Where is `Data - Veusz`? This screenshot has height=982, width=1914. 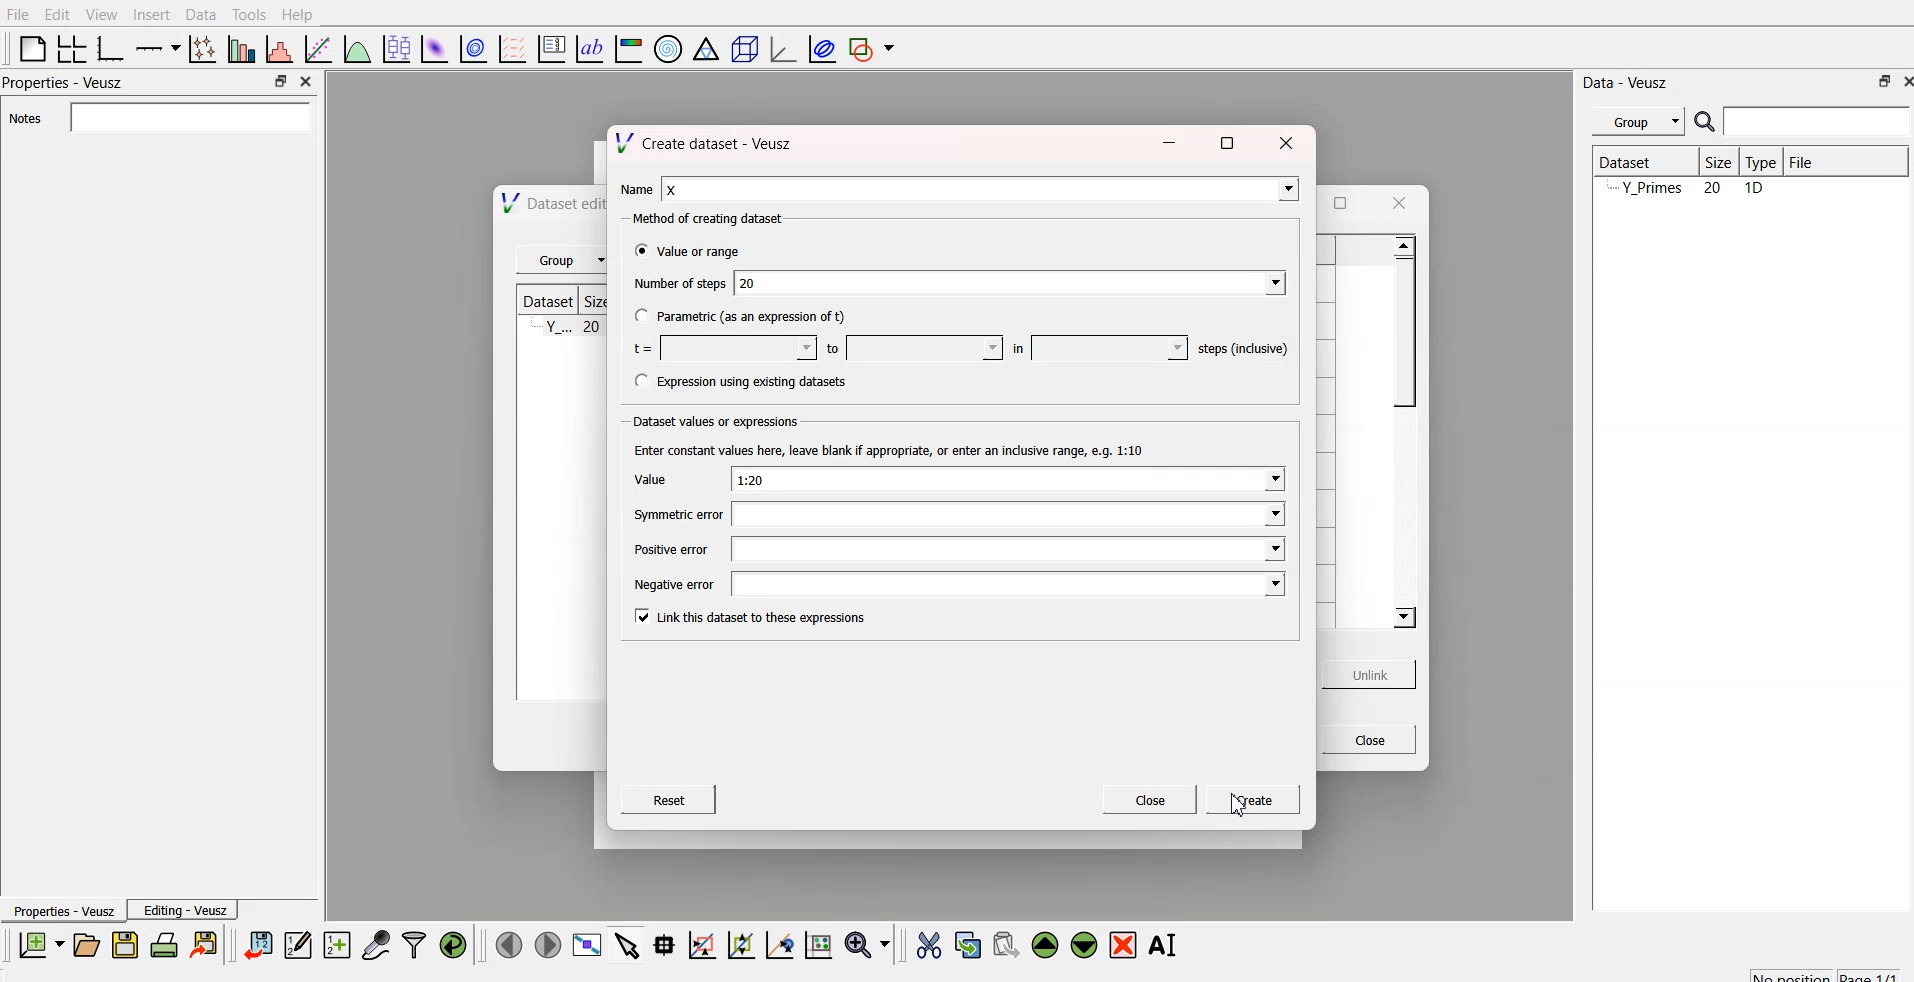 Data - Veusz is located at coordinates (1628, 79).